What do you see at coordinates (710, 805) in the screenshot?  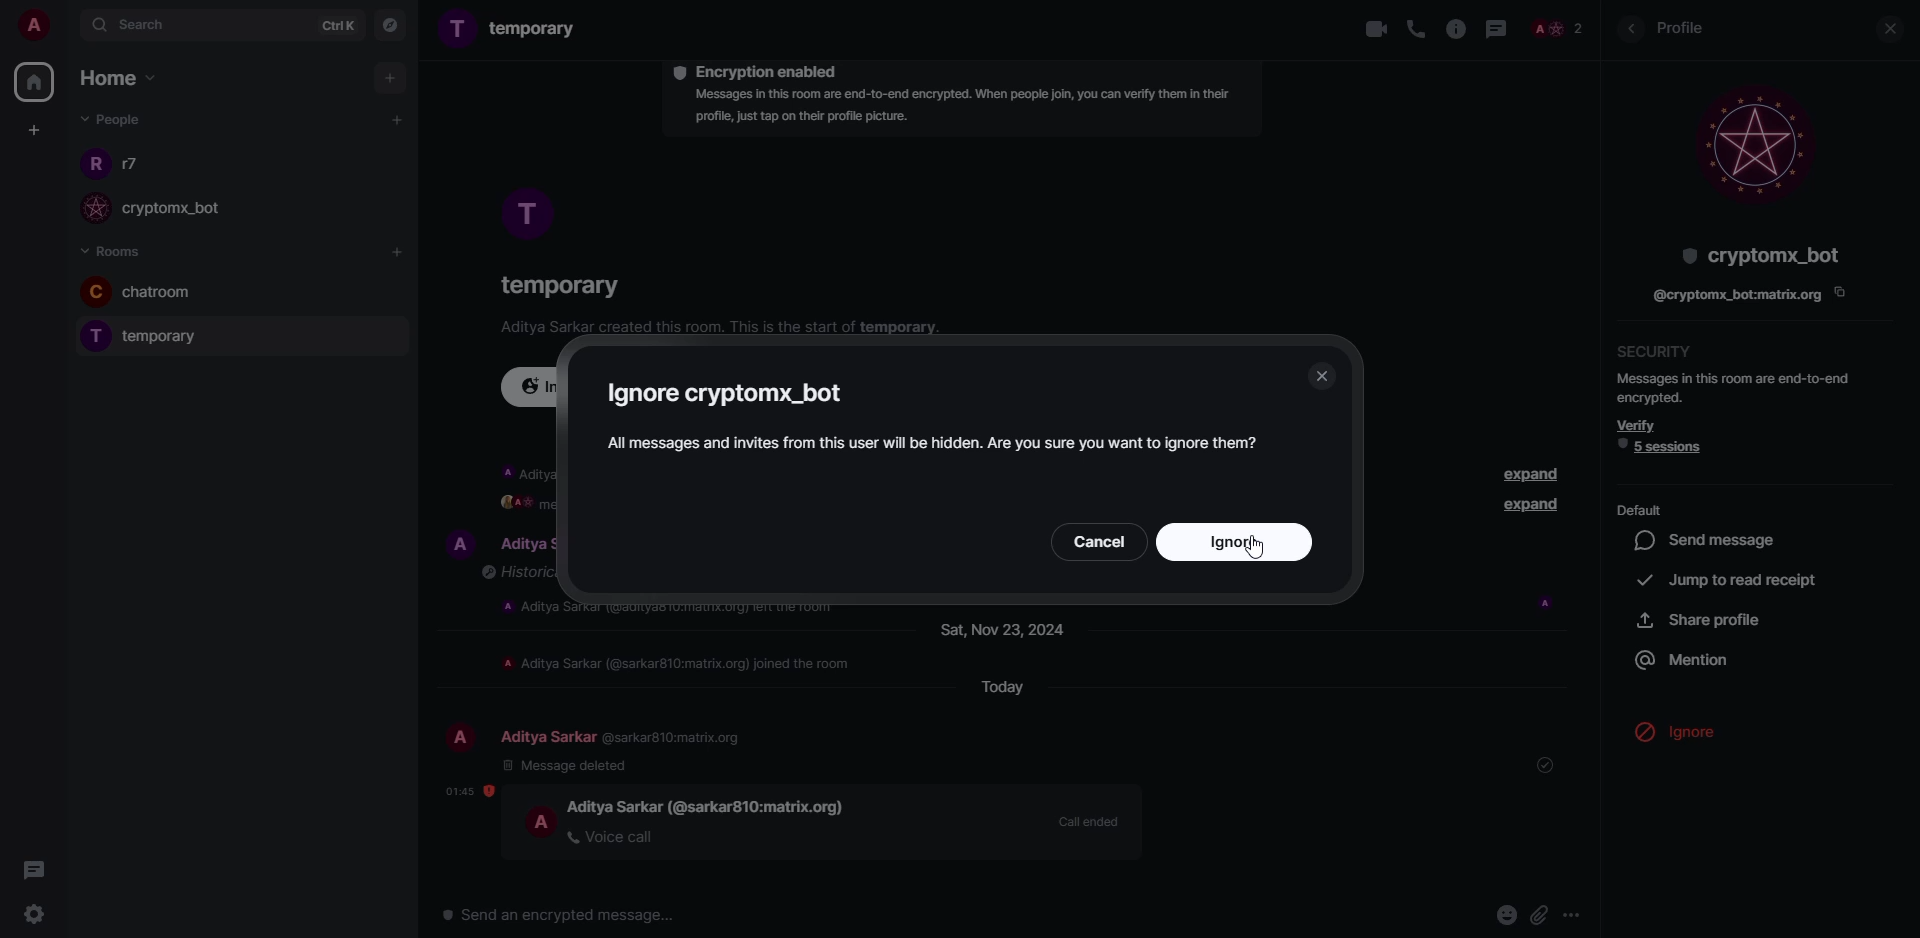 I see `people` at bounding box center [710, 805].